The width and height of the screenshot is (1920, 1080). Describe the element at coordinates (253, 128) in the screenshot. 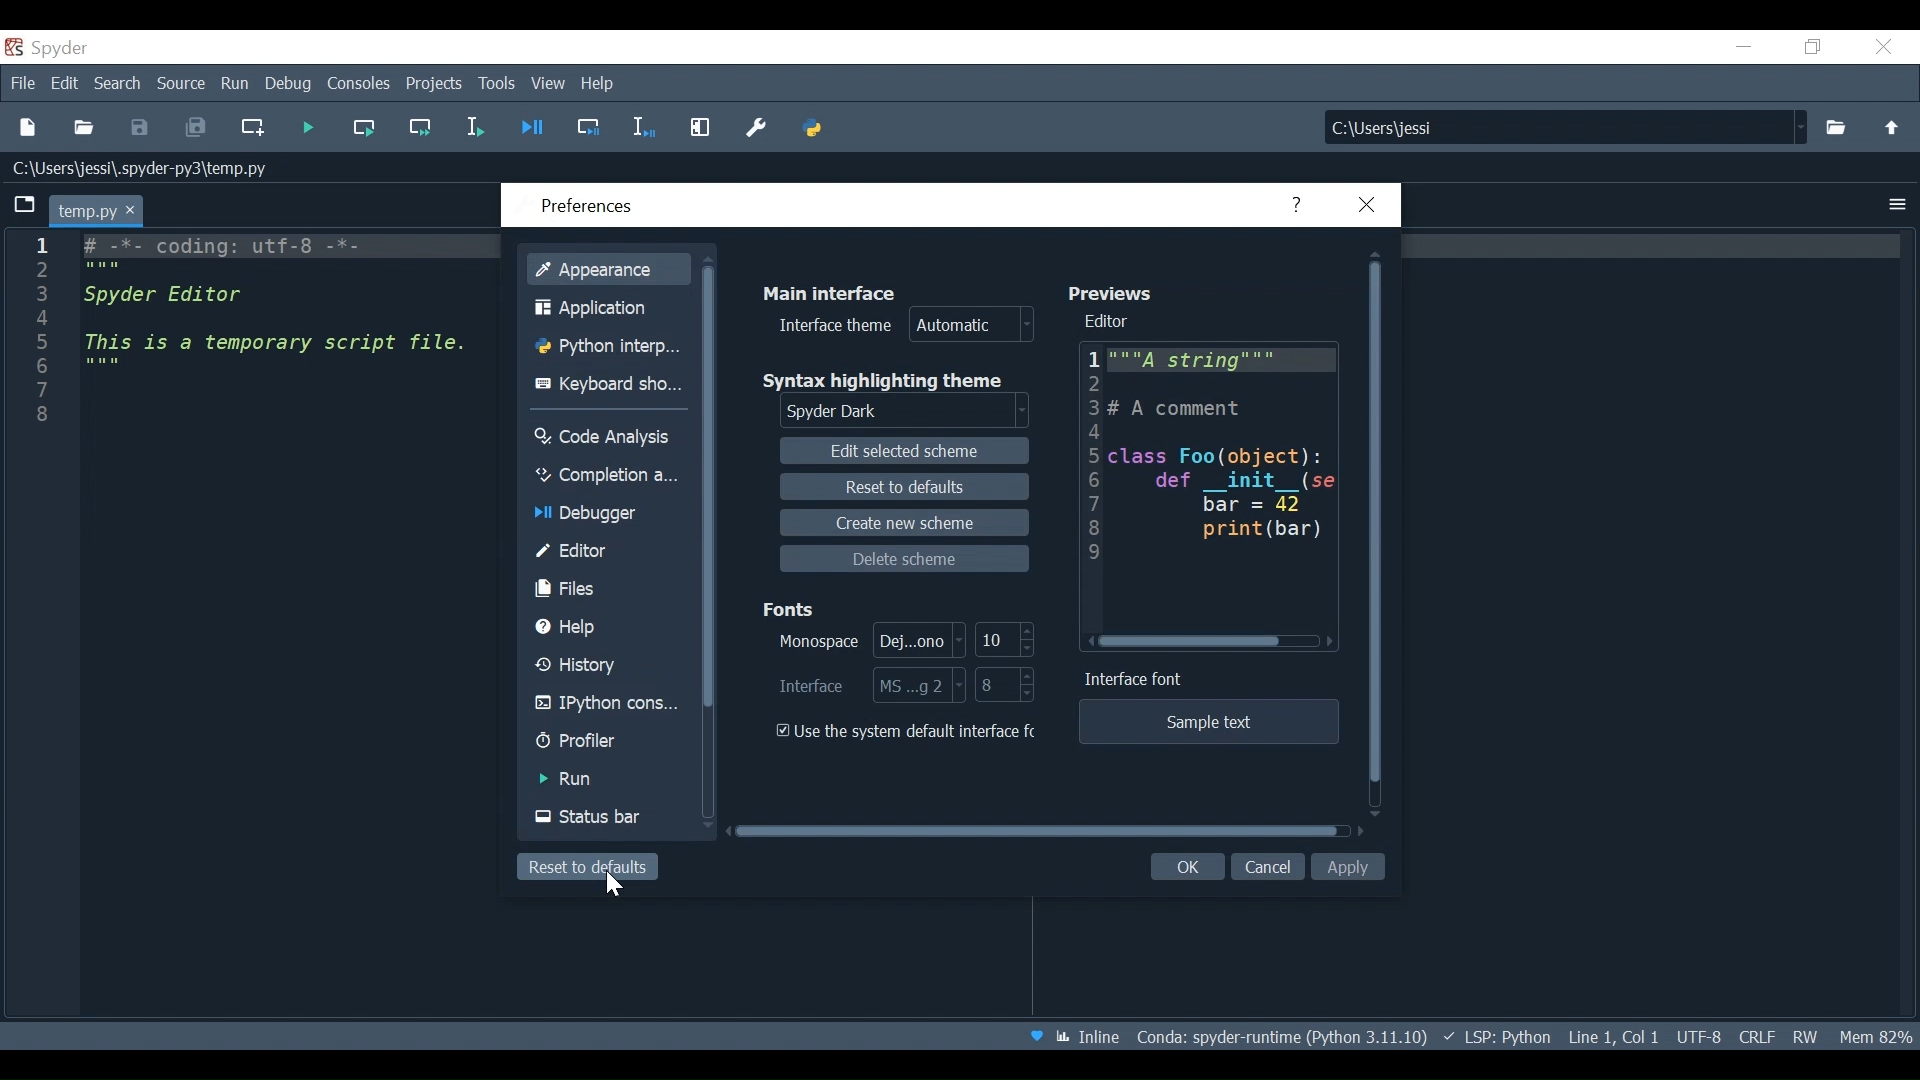

I see `Create new file at the current file` at that location.